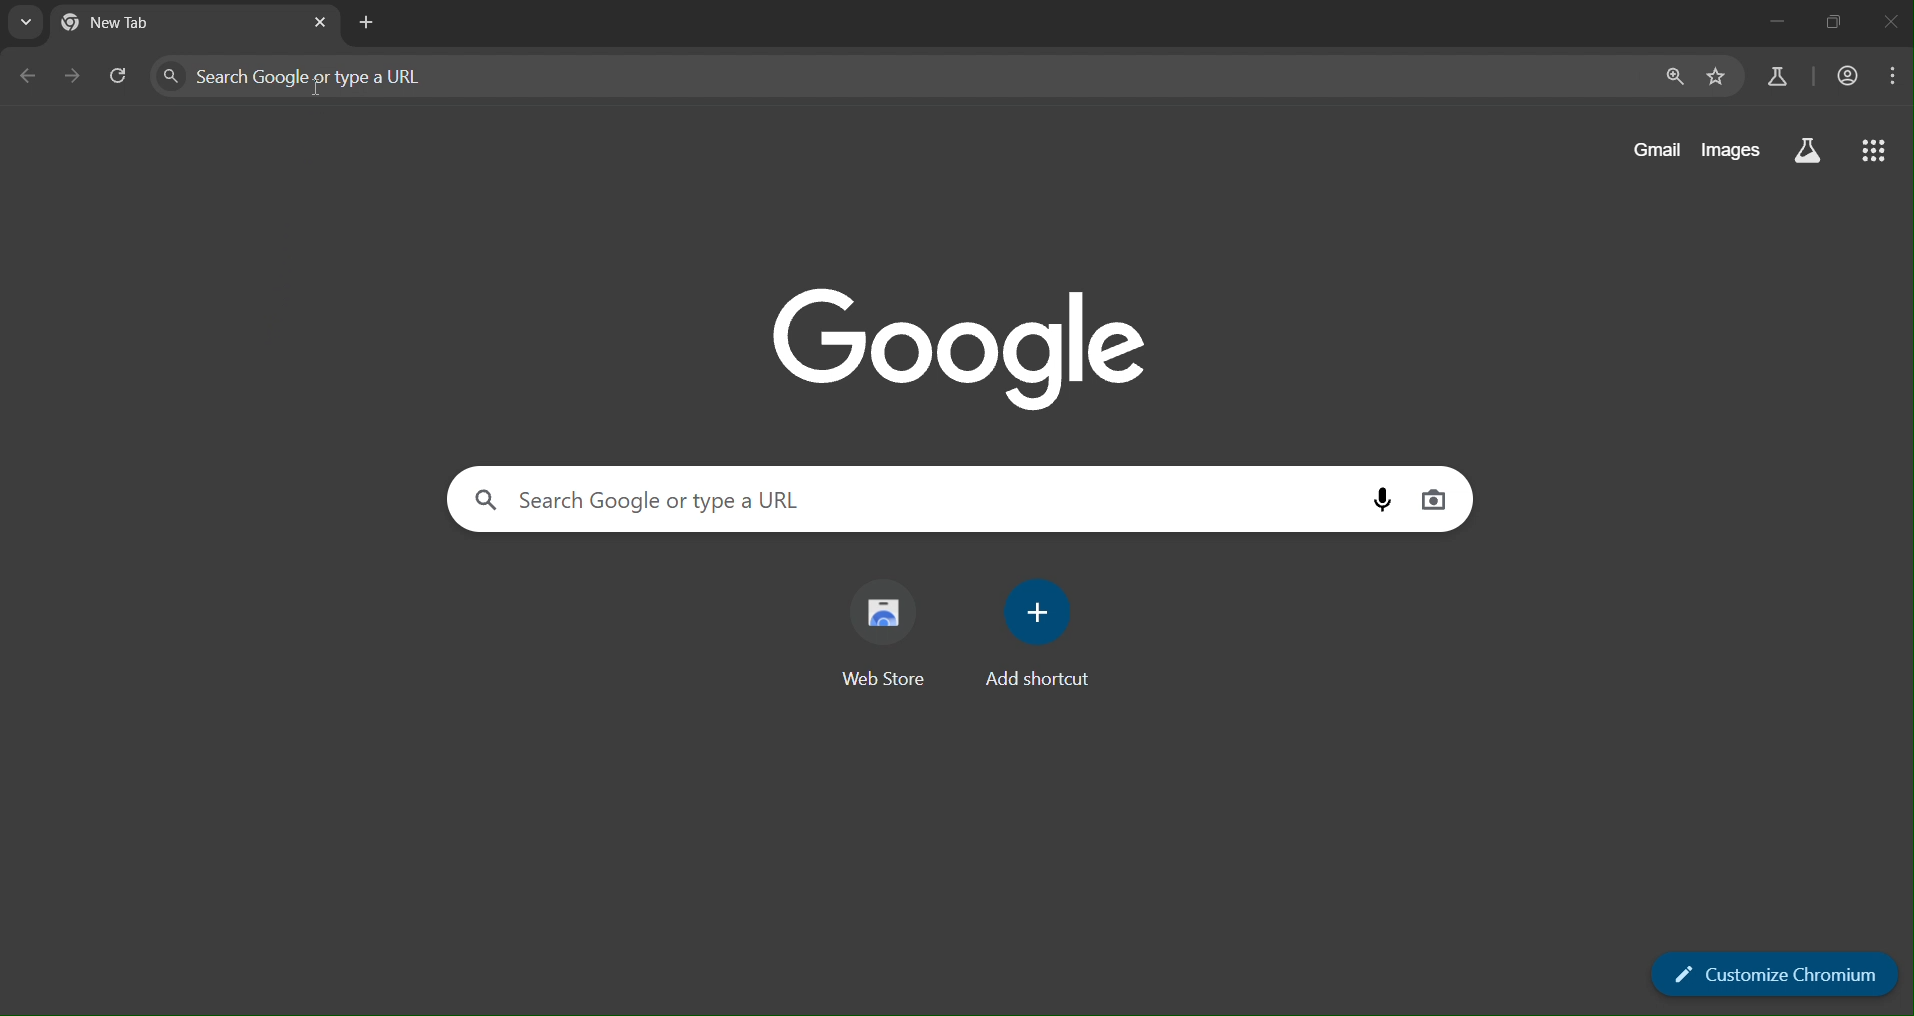 Image resolution: width=1914 pixels, height=1016 pixels. I want to click on reload page, so click(121, 76).